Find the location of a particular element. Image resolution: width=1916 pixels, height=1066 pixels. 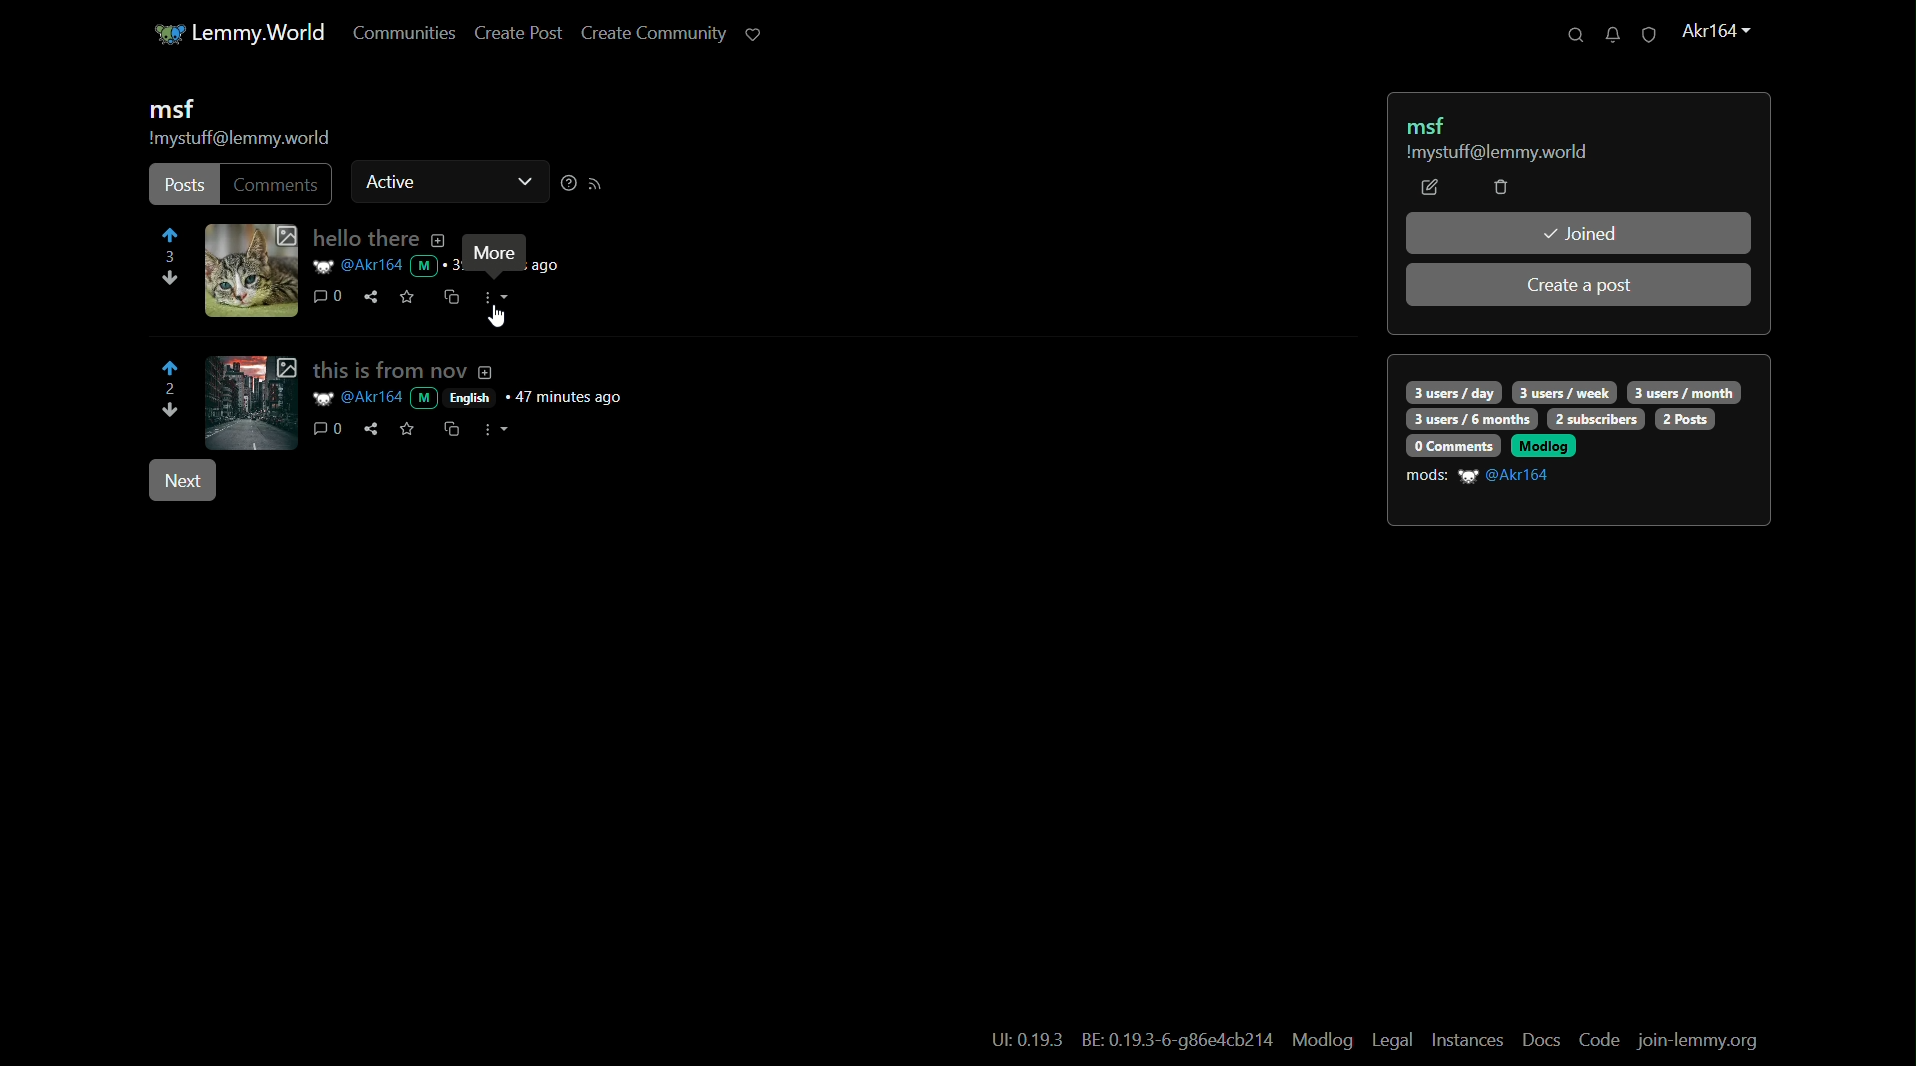

more is located at coordinates (497, 297).